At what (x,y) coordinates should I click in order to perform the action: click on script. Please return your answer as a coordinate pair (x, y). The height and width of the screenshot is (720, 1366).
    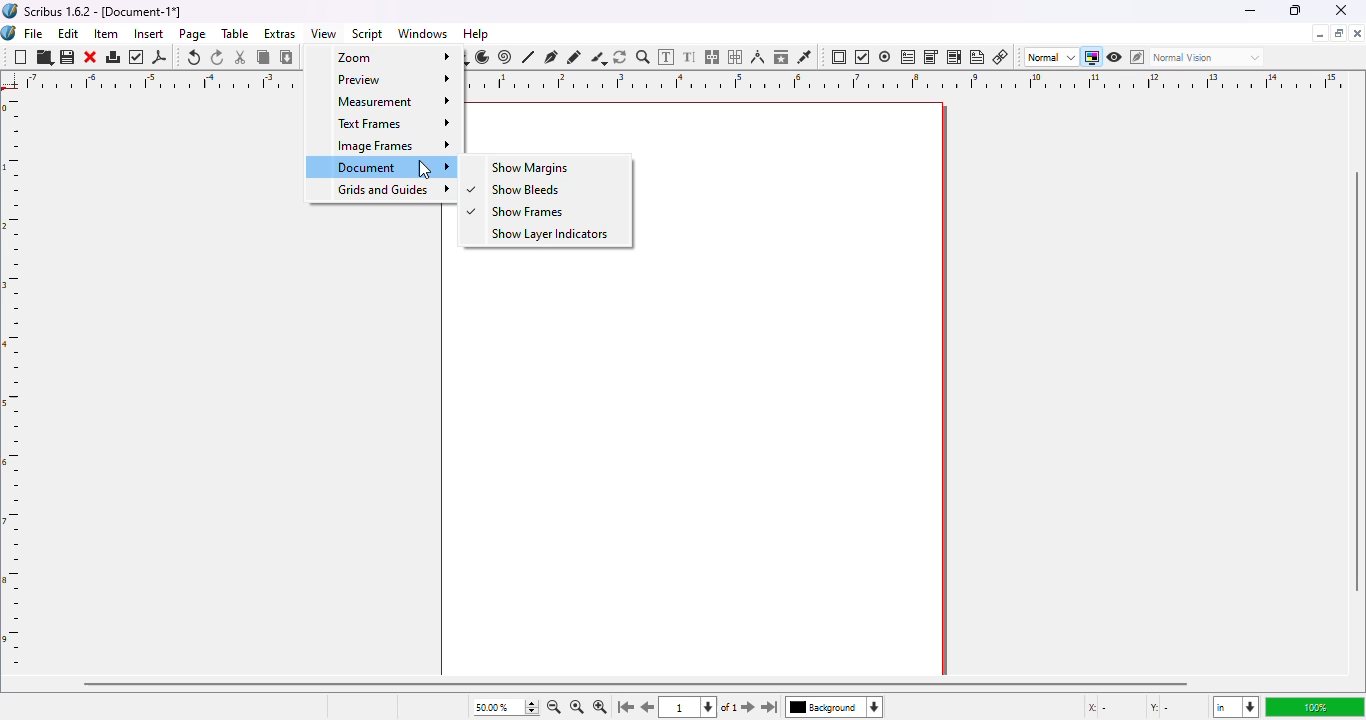
    Looking at the image, I should click on (370, 34).